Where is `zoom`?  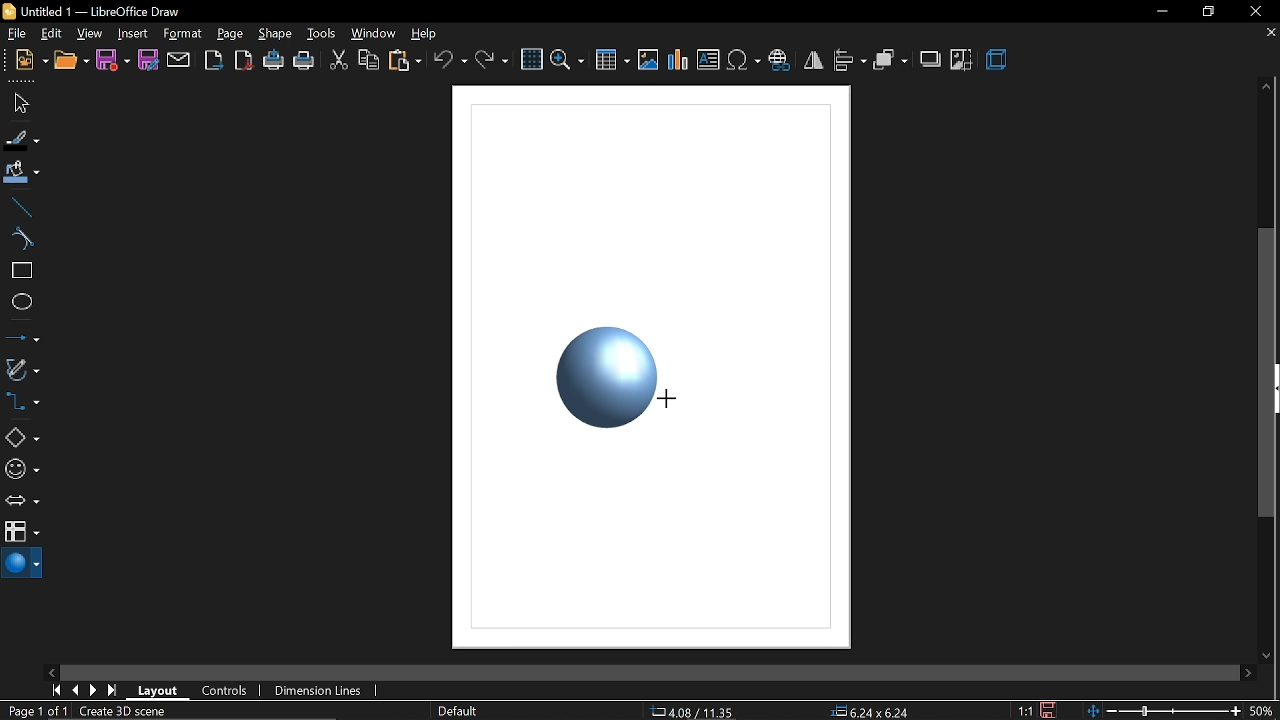
zoom is located at coordinates (567, 59).